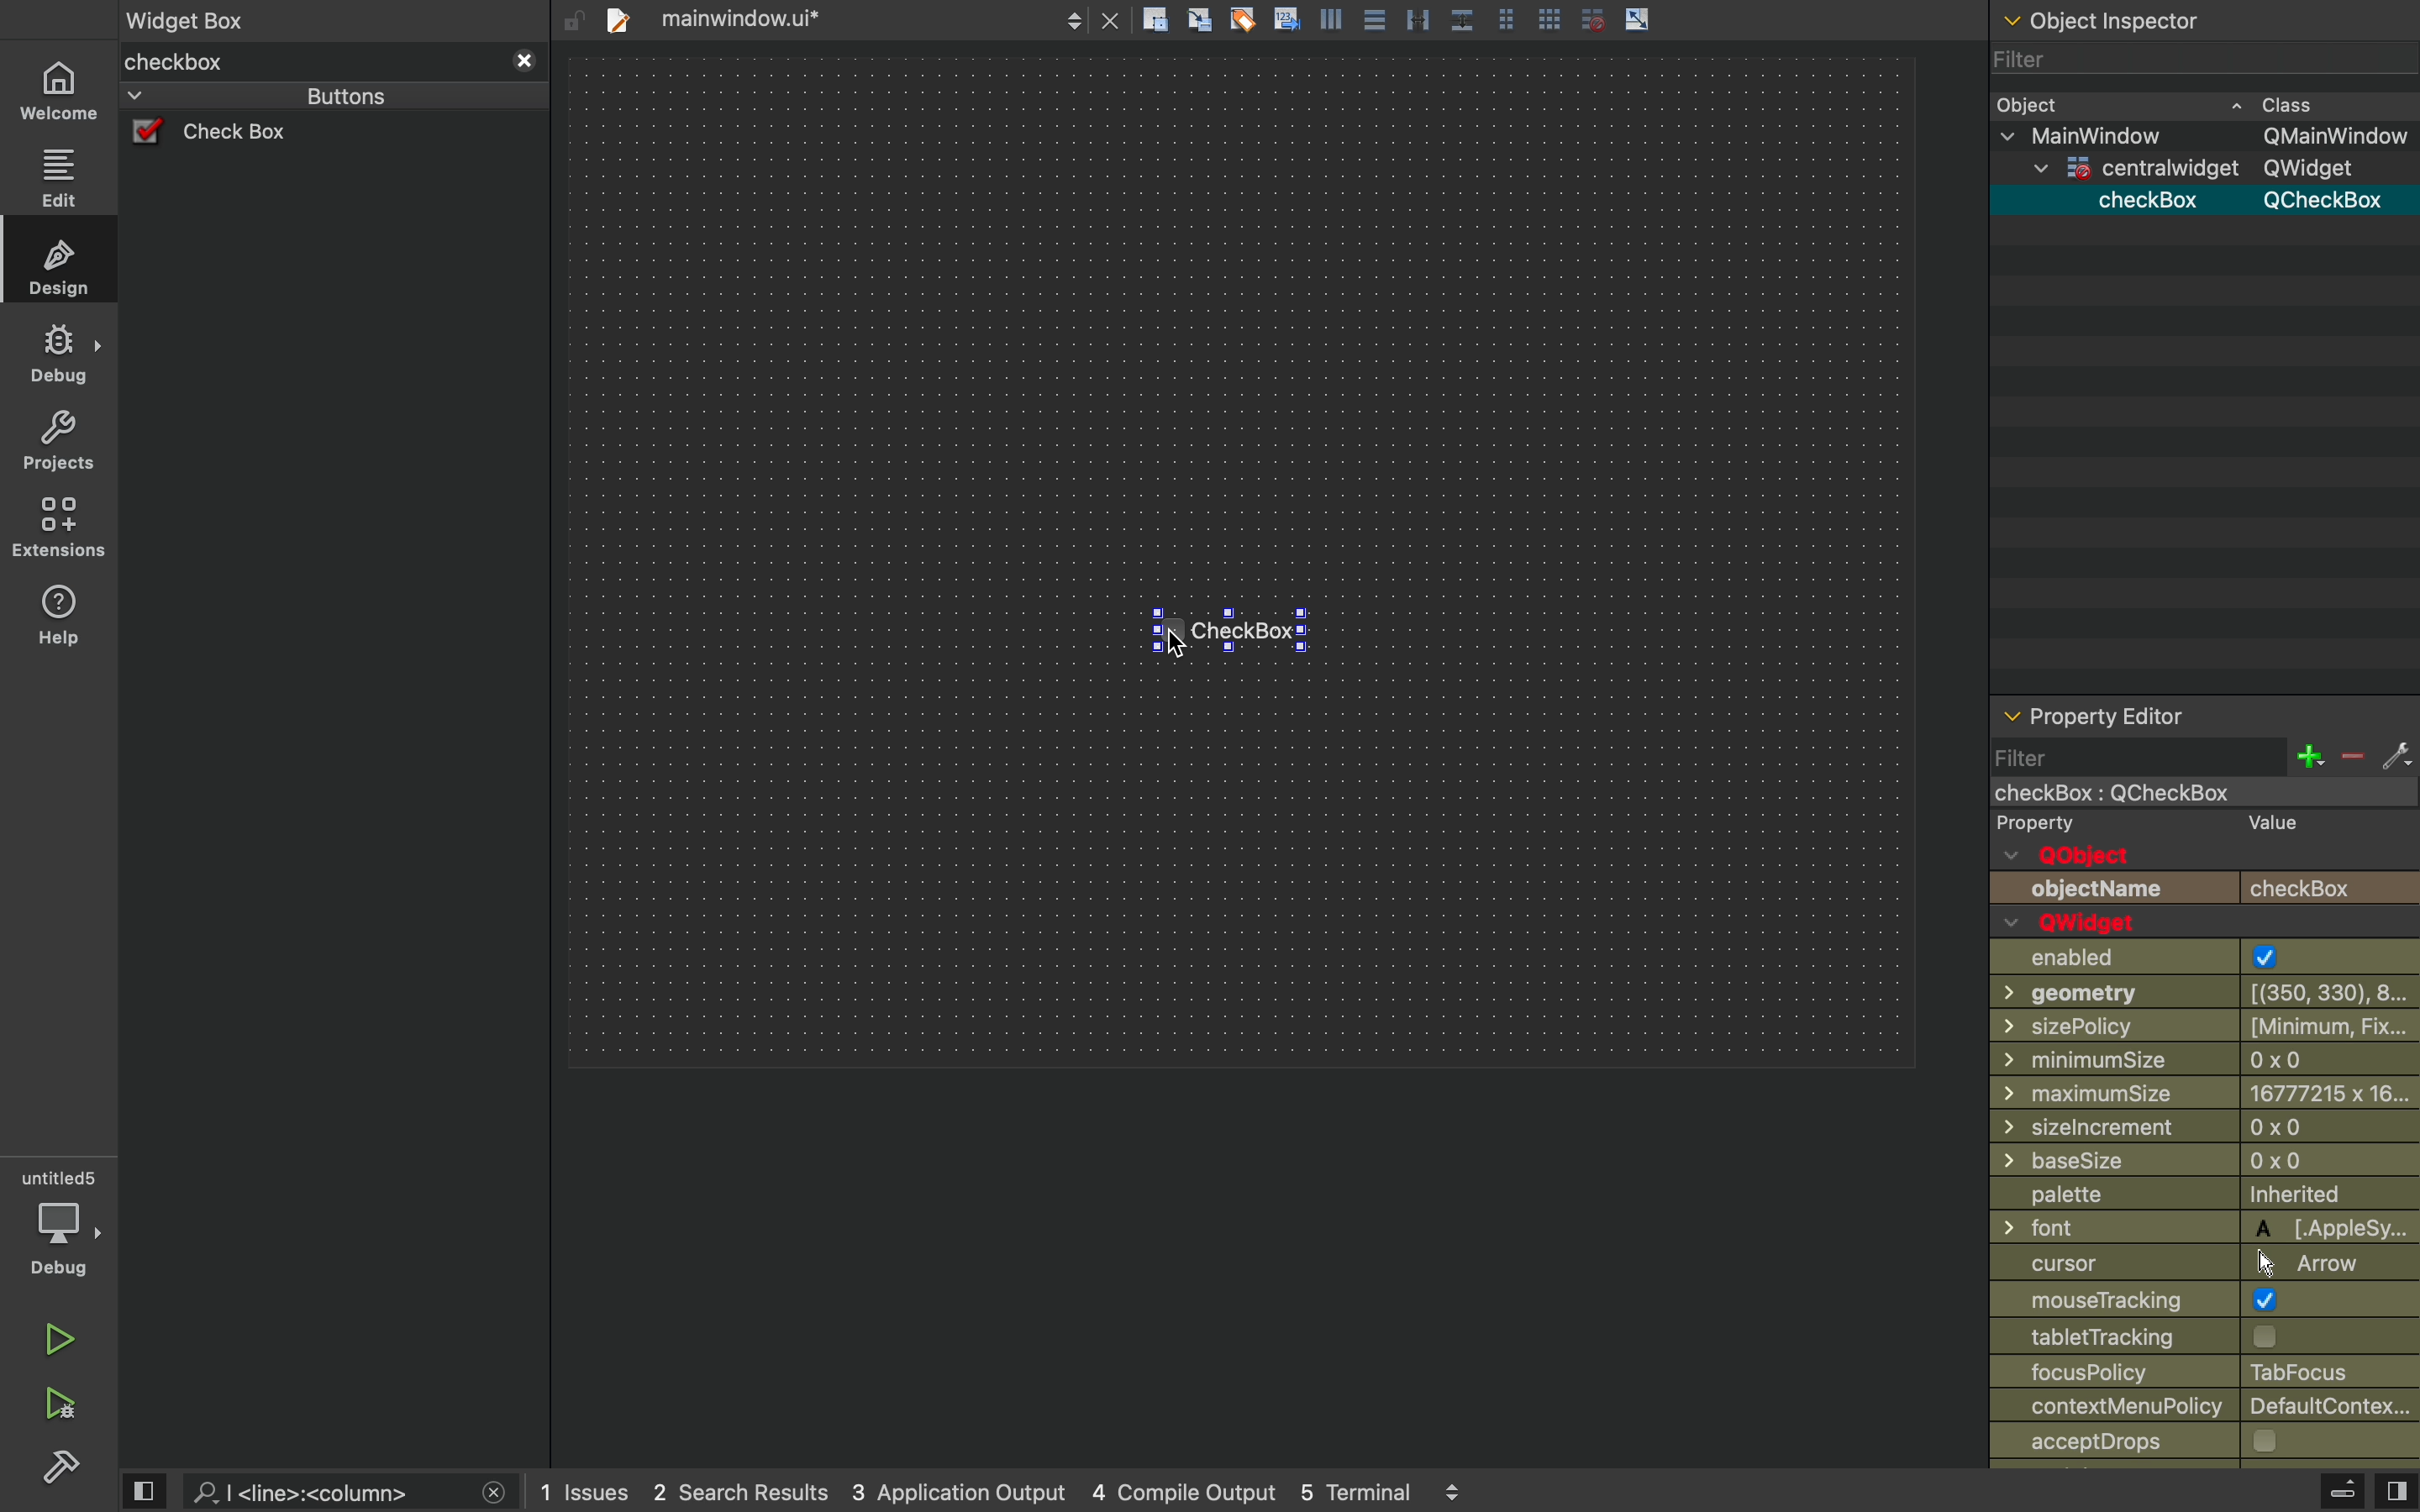  What do you see at coordinates (55, 528) in the screenshot?
I see `environment` at bounding box center [55, 528].